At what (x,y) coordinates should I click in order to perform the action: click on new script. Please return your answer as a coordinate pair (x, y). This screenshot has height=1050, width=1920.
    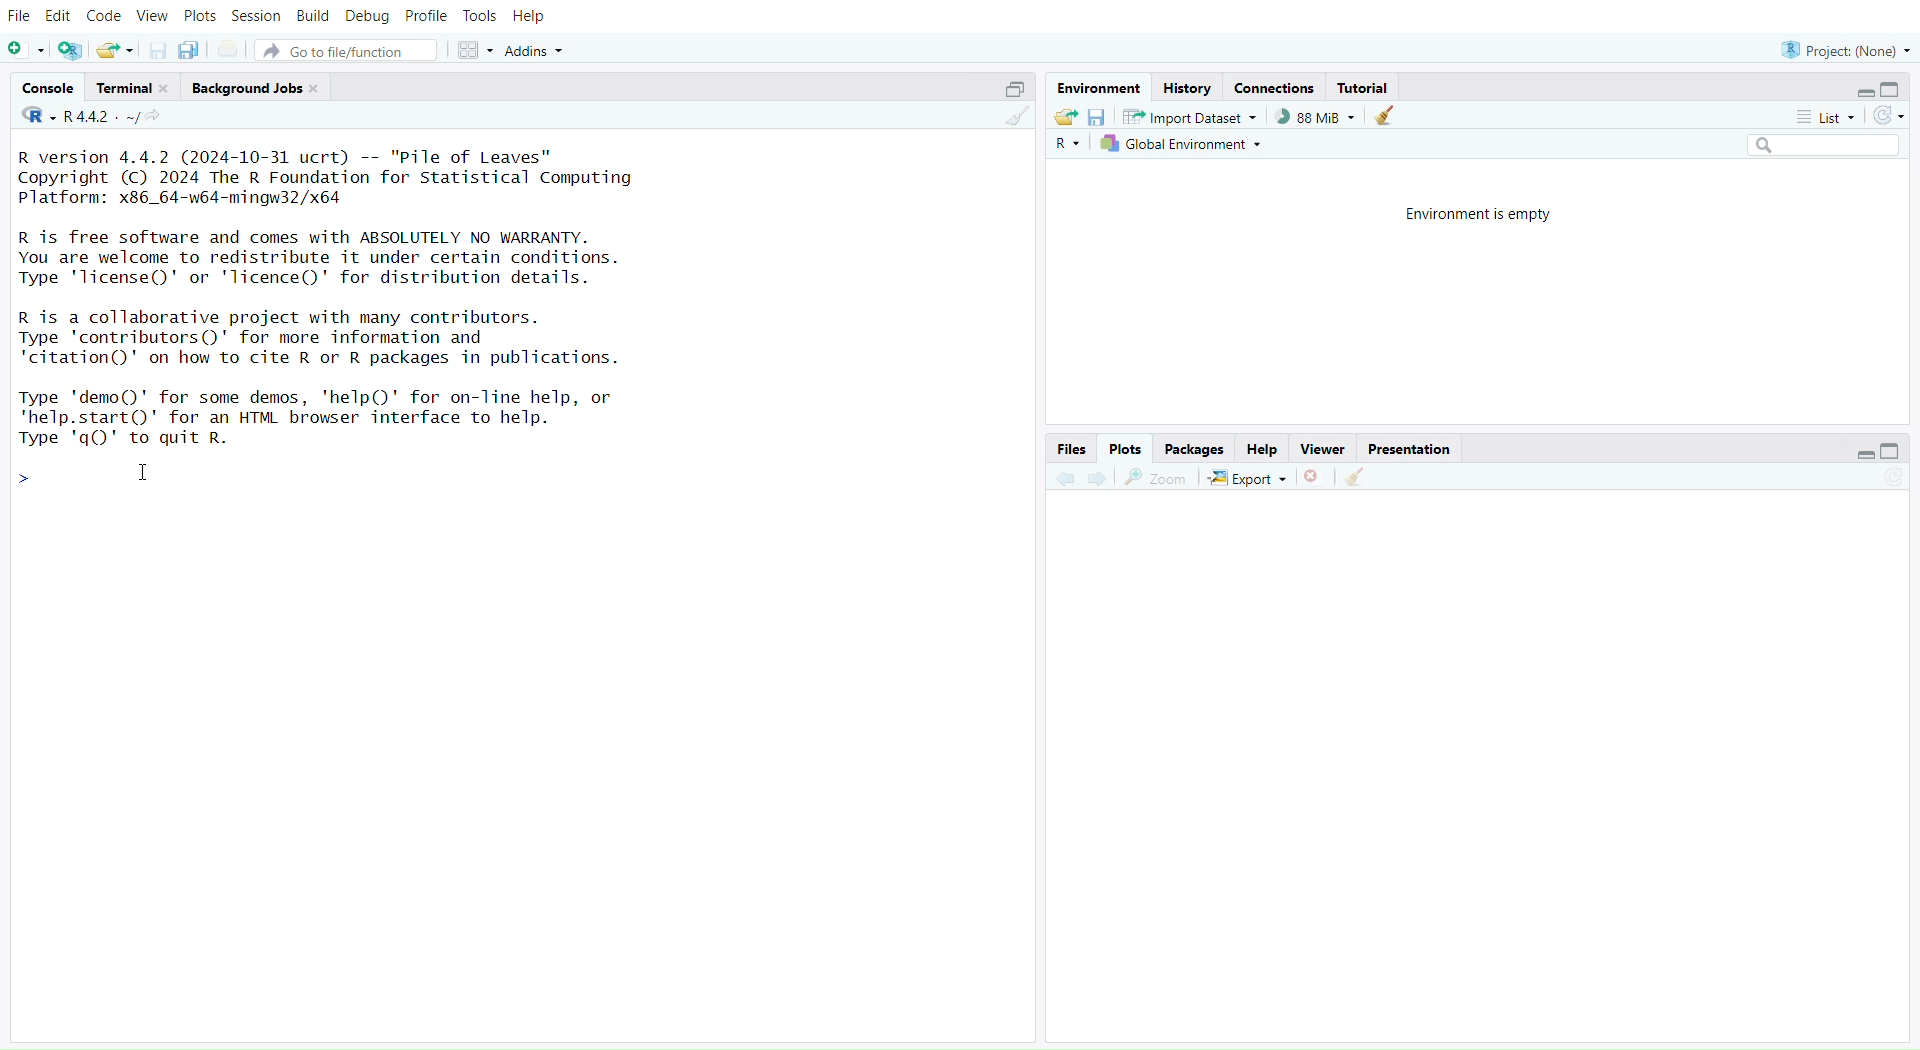
    Looking at the image, I should click on (26, 52).